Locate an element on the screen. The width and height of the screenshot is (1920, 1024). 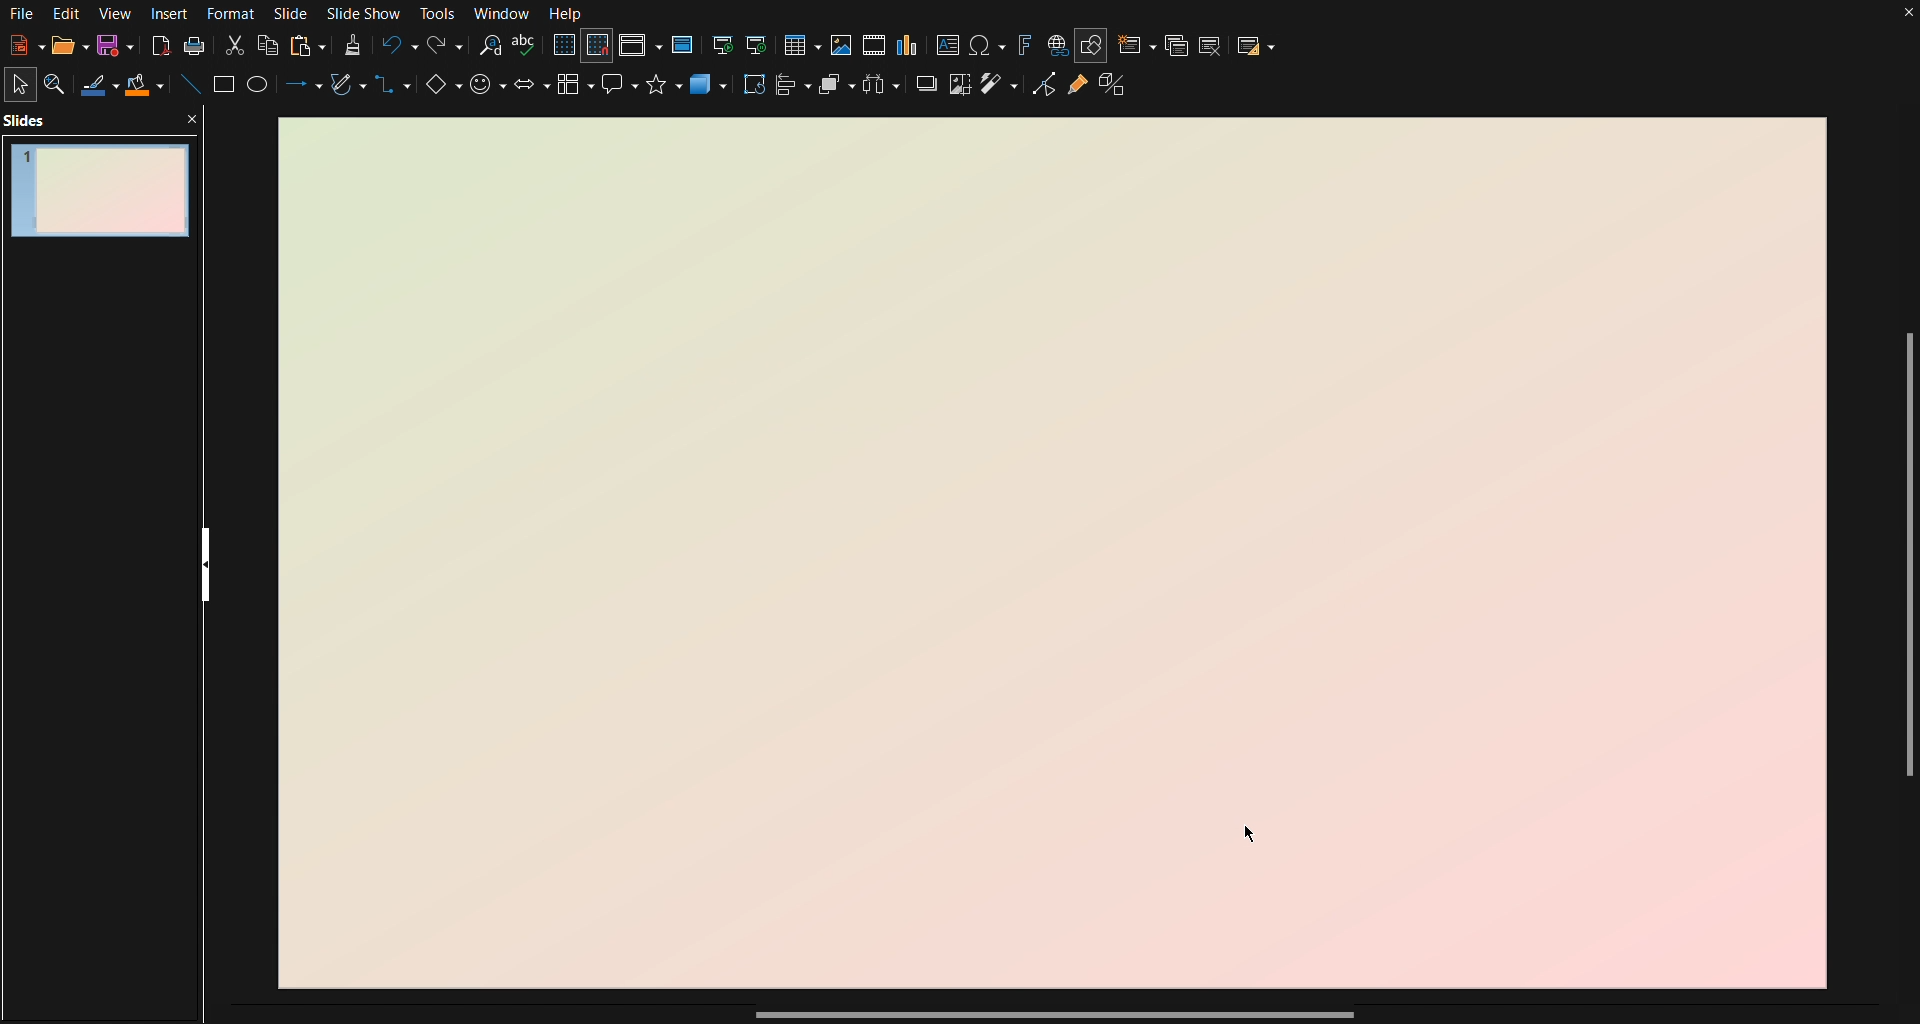
Zoom and Pan is located at coordinates (61, 85).